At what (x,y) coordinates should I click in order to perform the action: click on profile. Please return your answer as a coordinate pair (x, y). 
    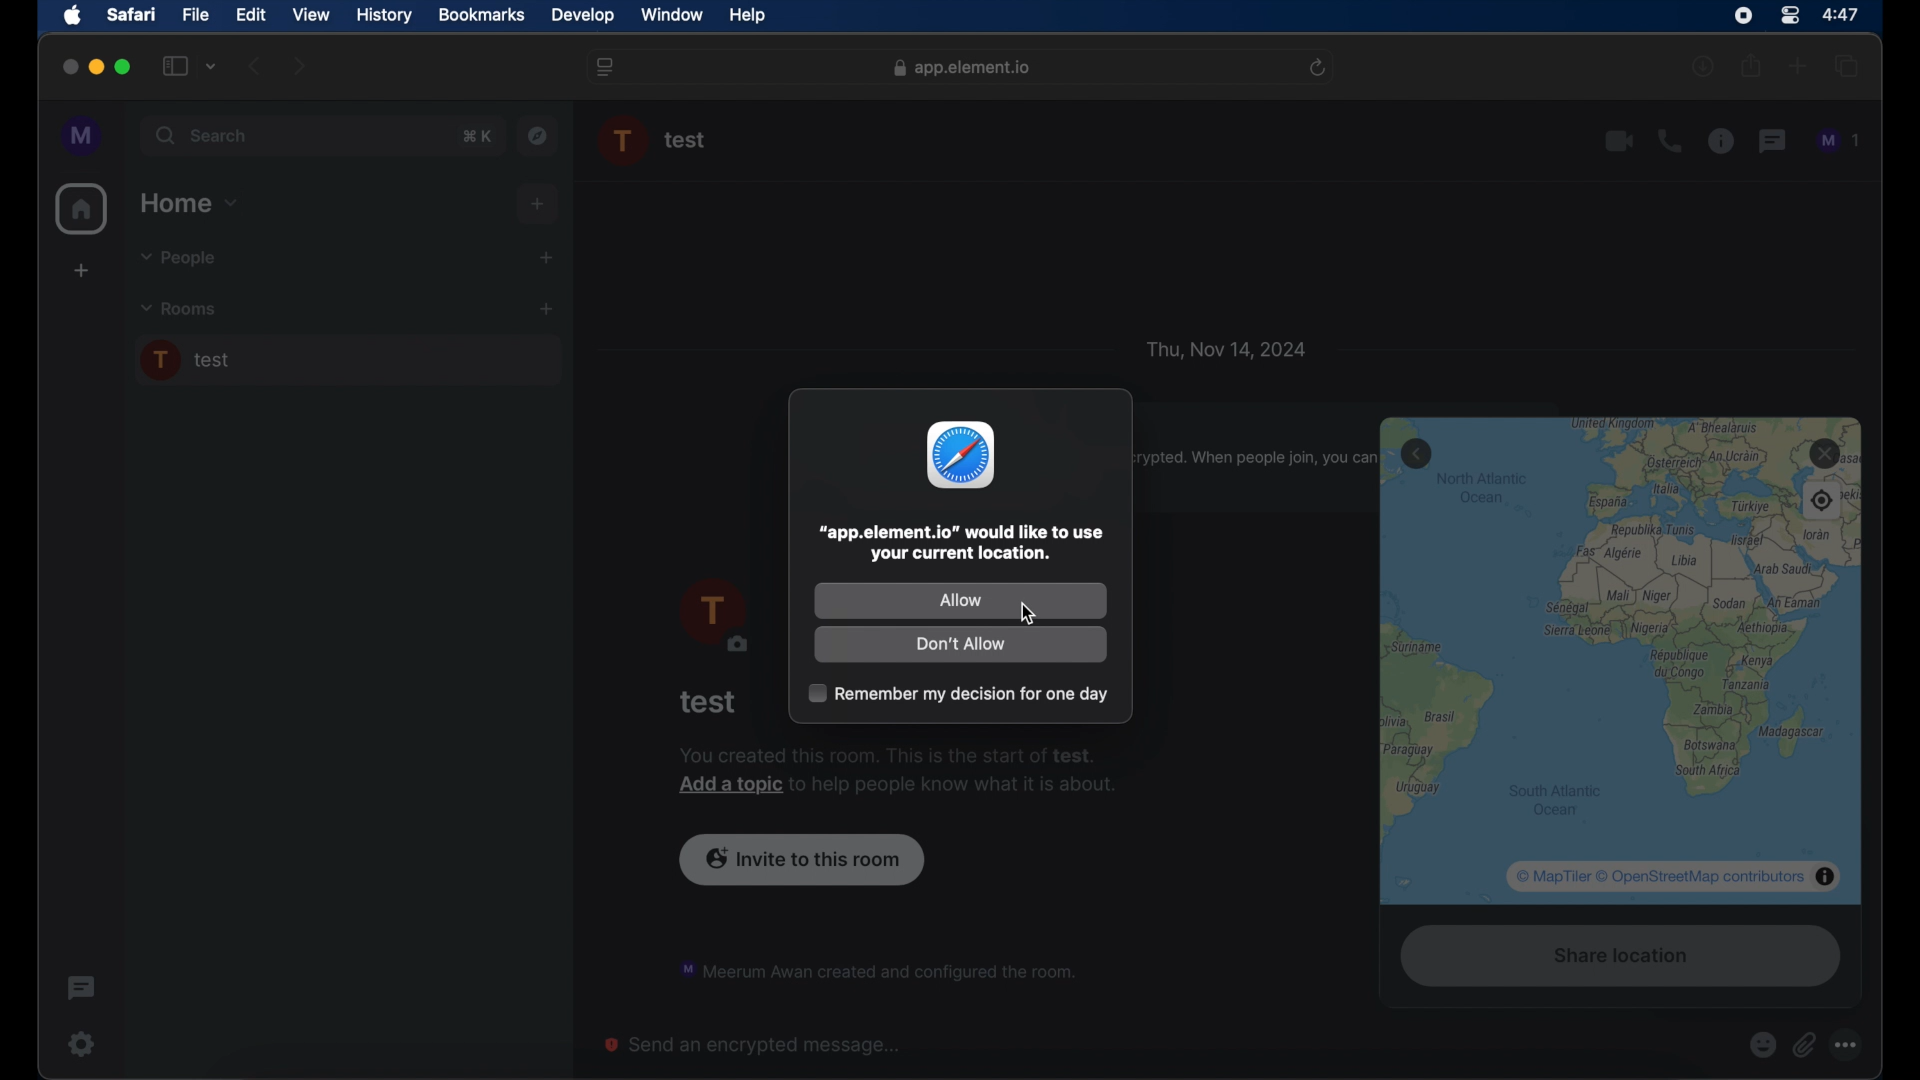
    Looking at the image, I should click on (83, 136).